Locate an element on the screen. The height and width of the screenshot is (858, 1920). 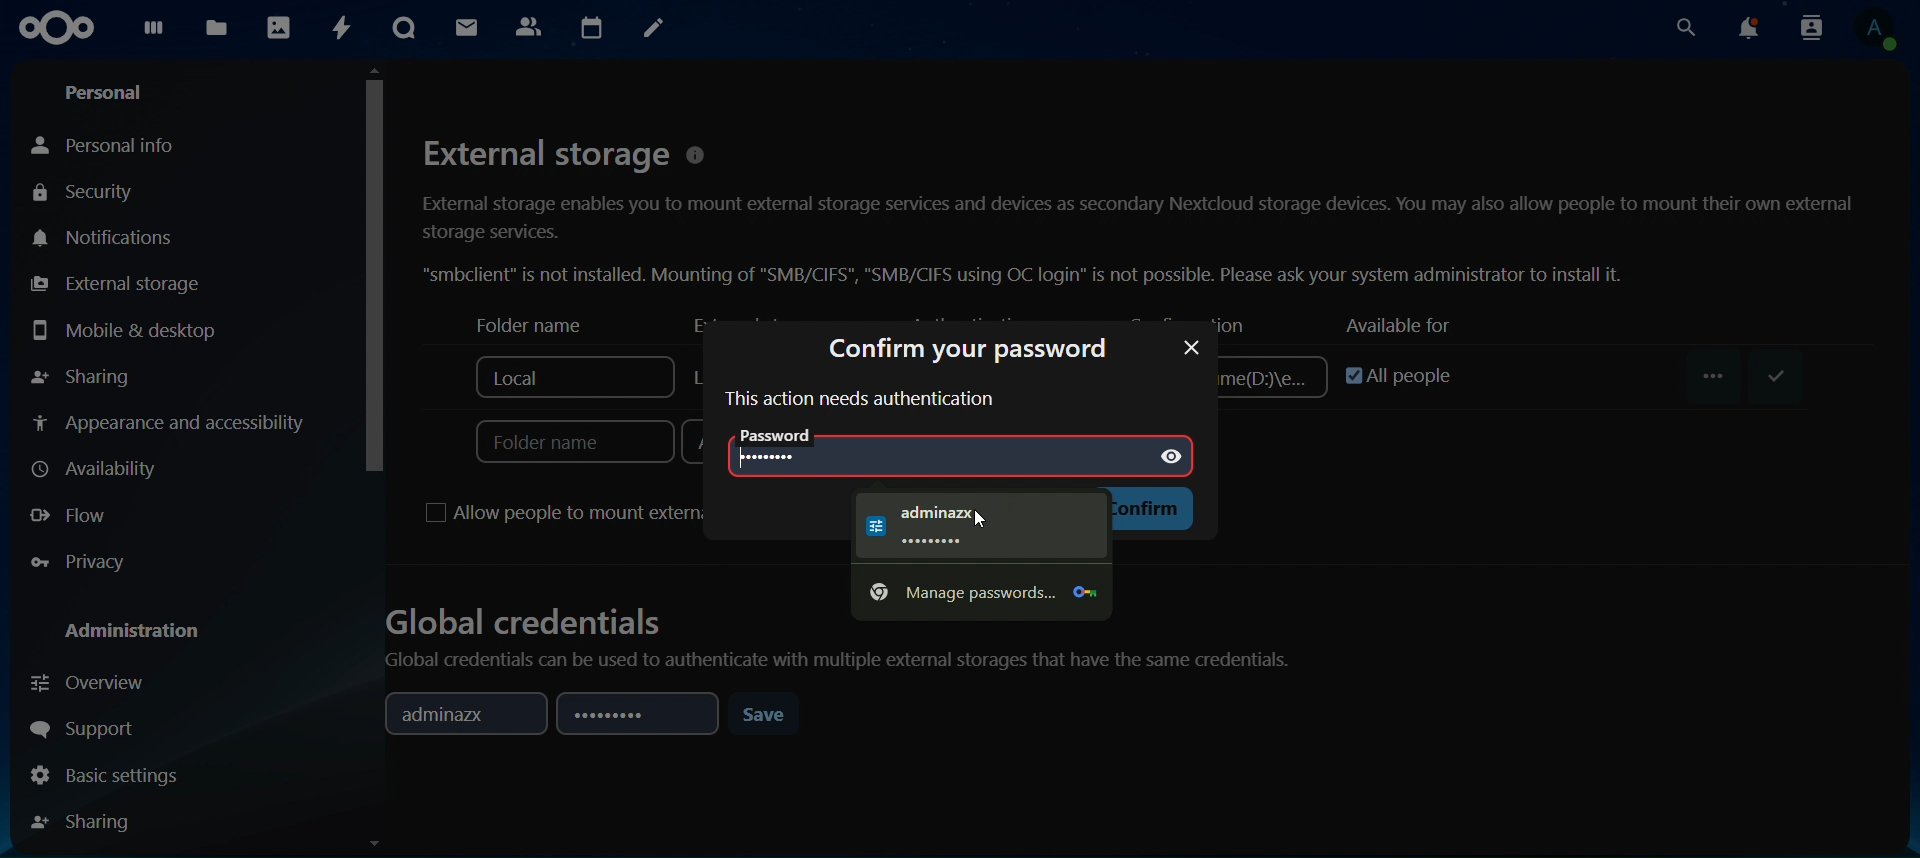
password is located at coordinates (634, 716).